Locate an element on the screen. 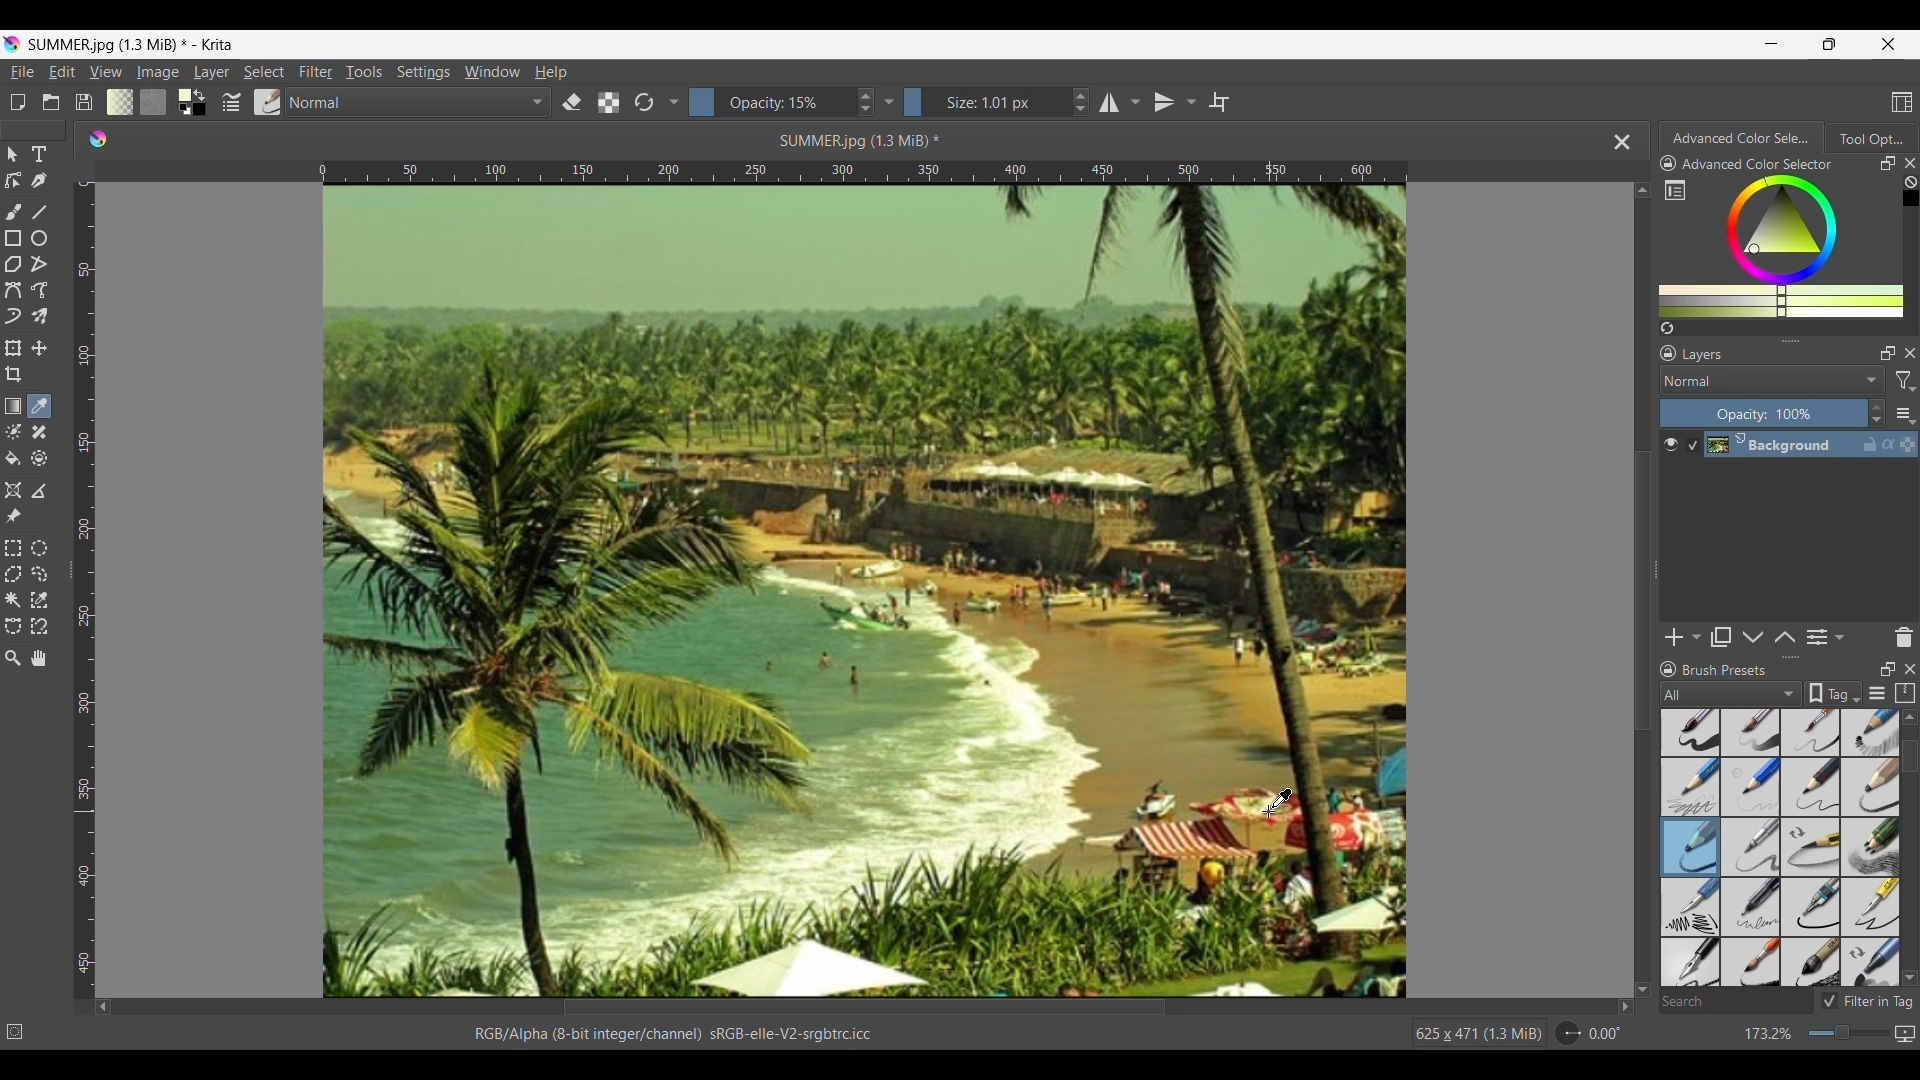 The width and height of the screenshot is (1920, 1080). Advanced Color Selector is located at coordinates (1741, 138).